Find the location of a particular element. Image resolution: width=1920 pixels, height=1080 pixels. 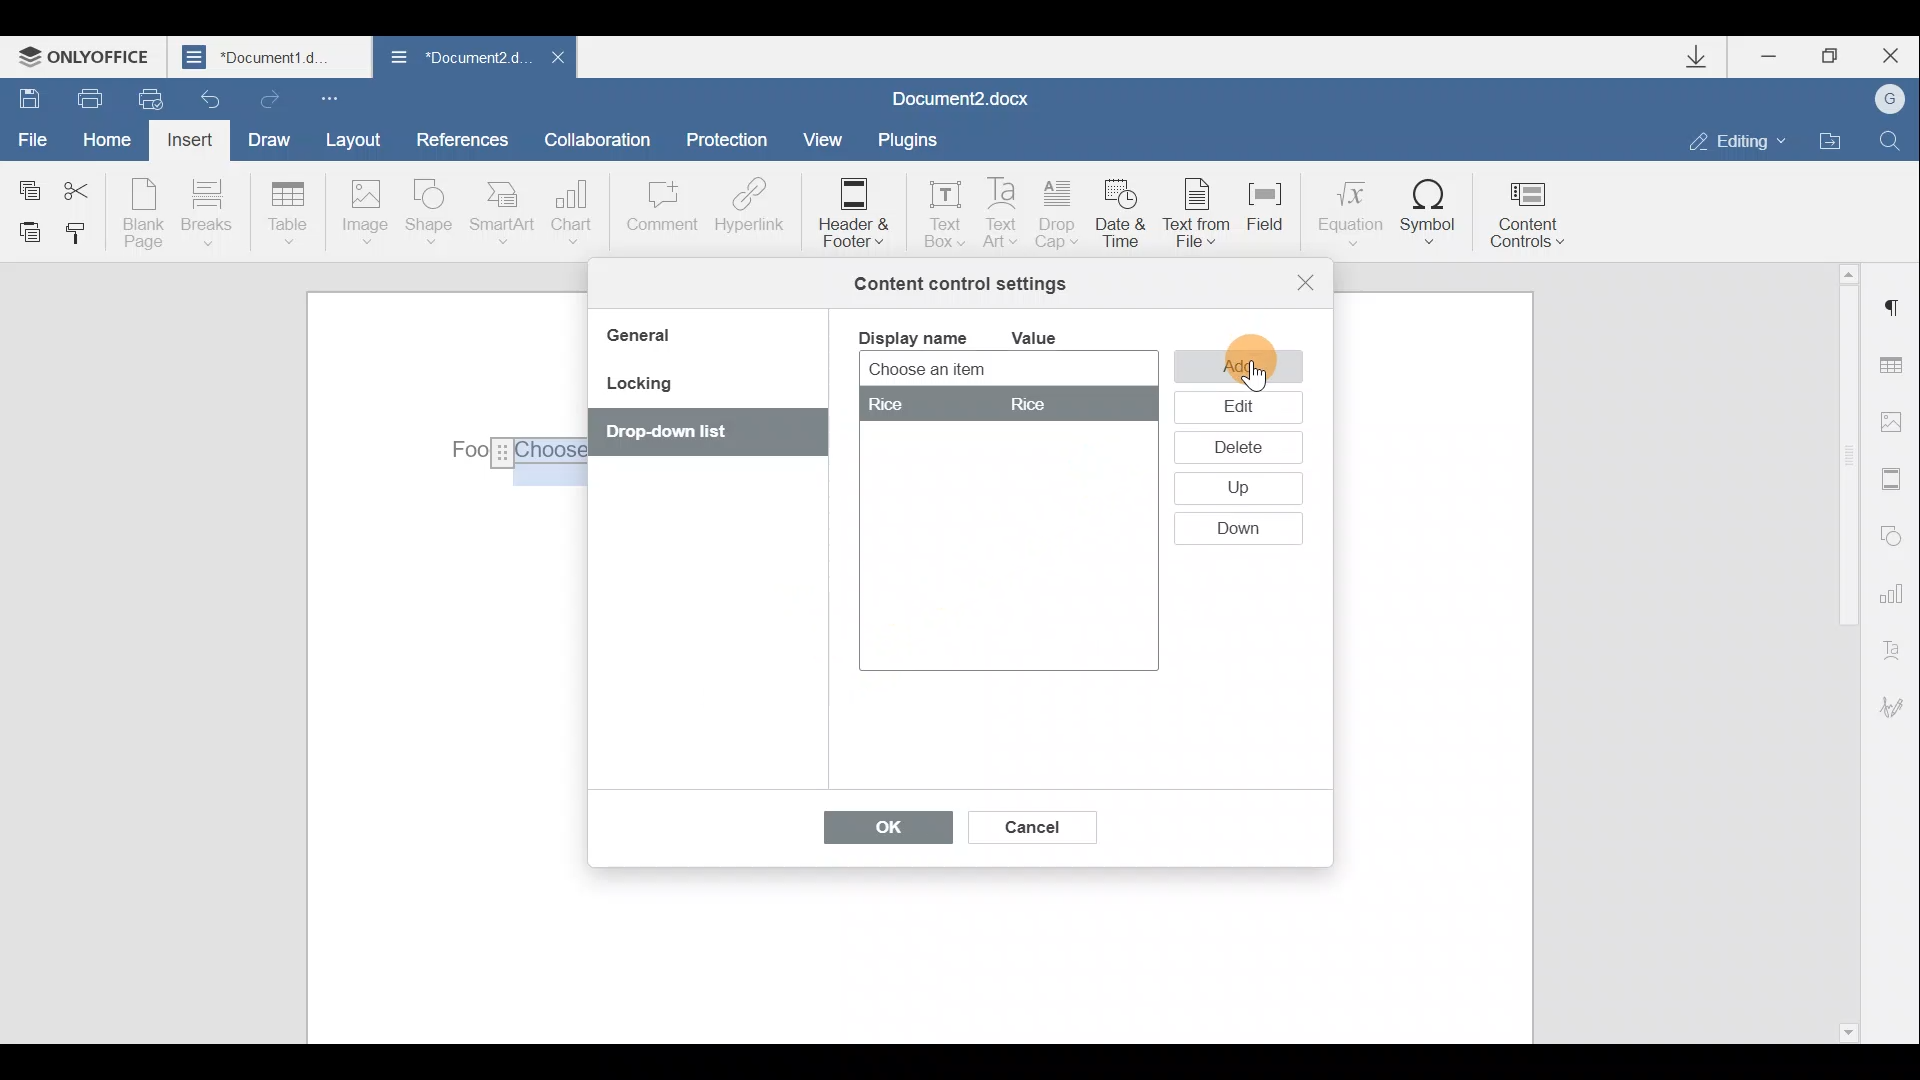

Choose an item is located at coordinates (976, 371).